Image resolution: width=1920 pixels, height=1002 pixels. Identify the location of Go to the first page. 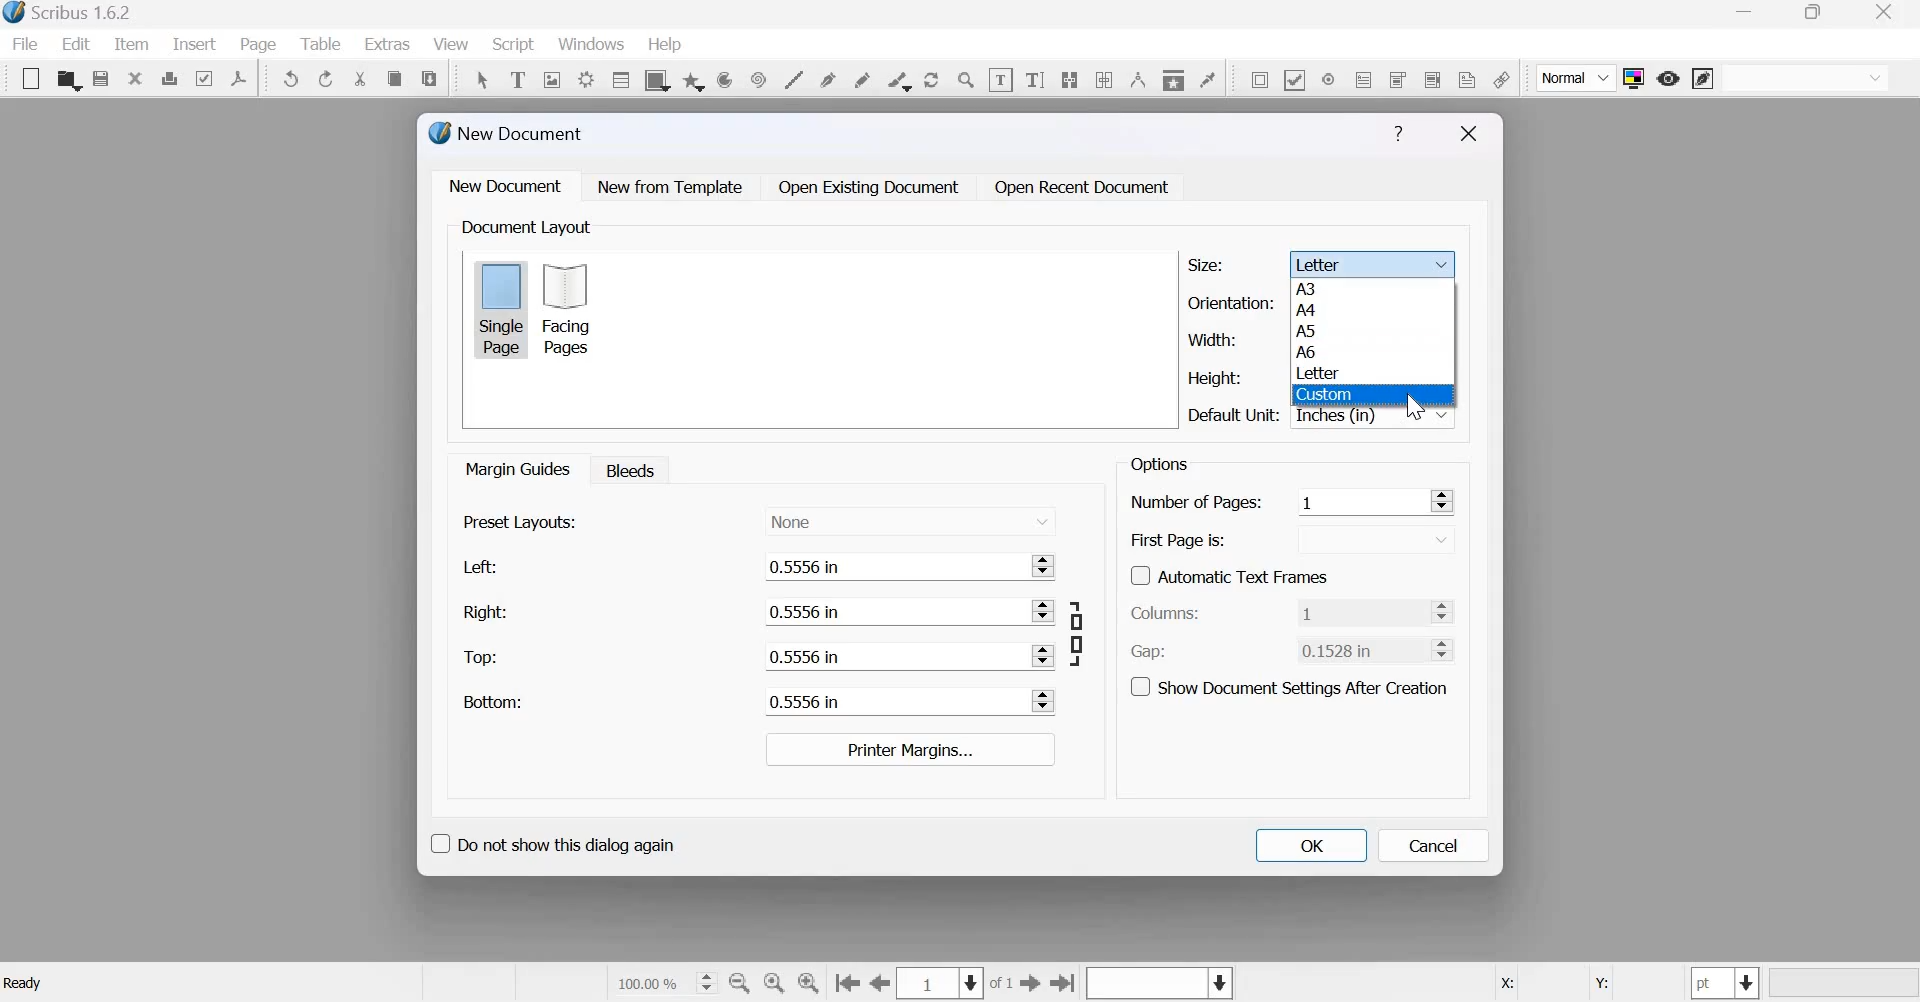
(847, 984).